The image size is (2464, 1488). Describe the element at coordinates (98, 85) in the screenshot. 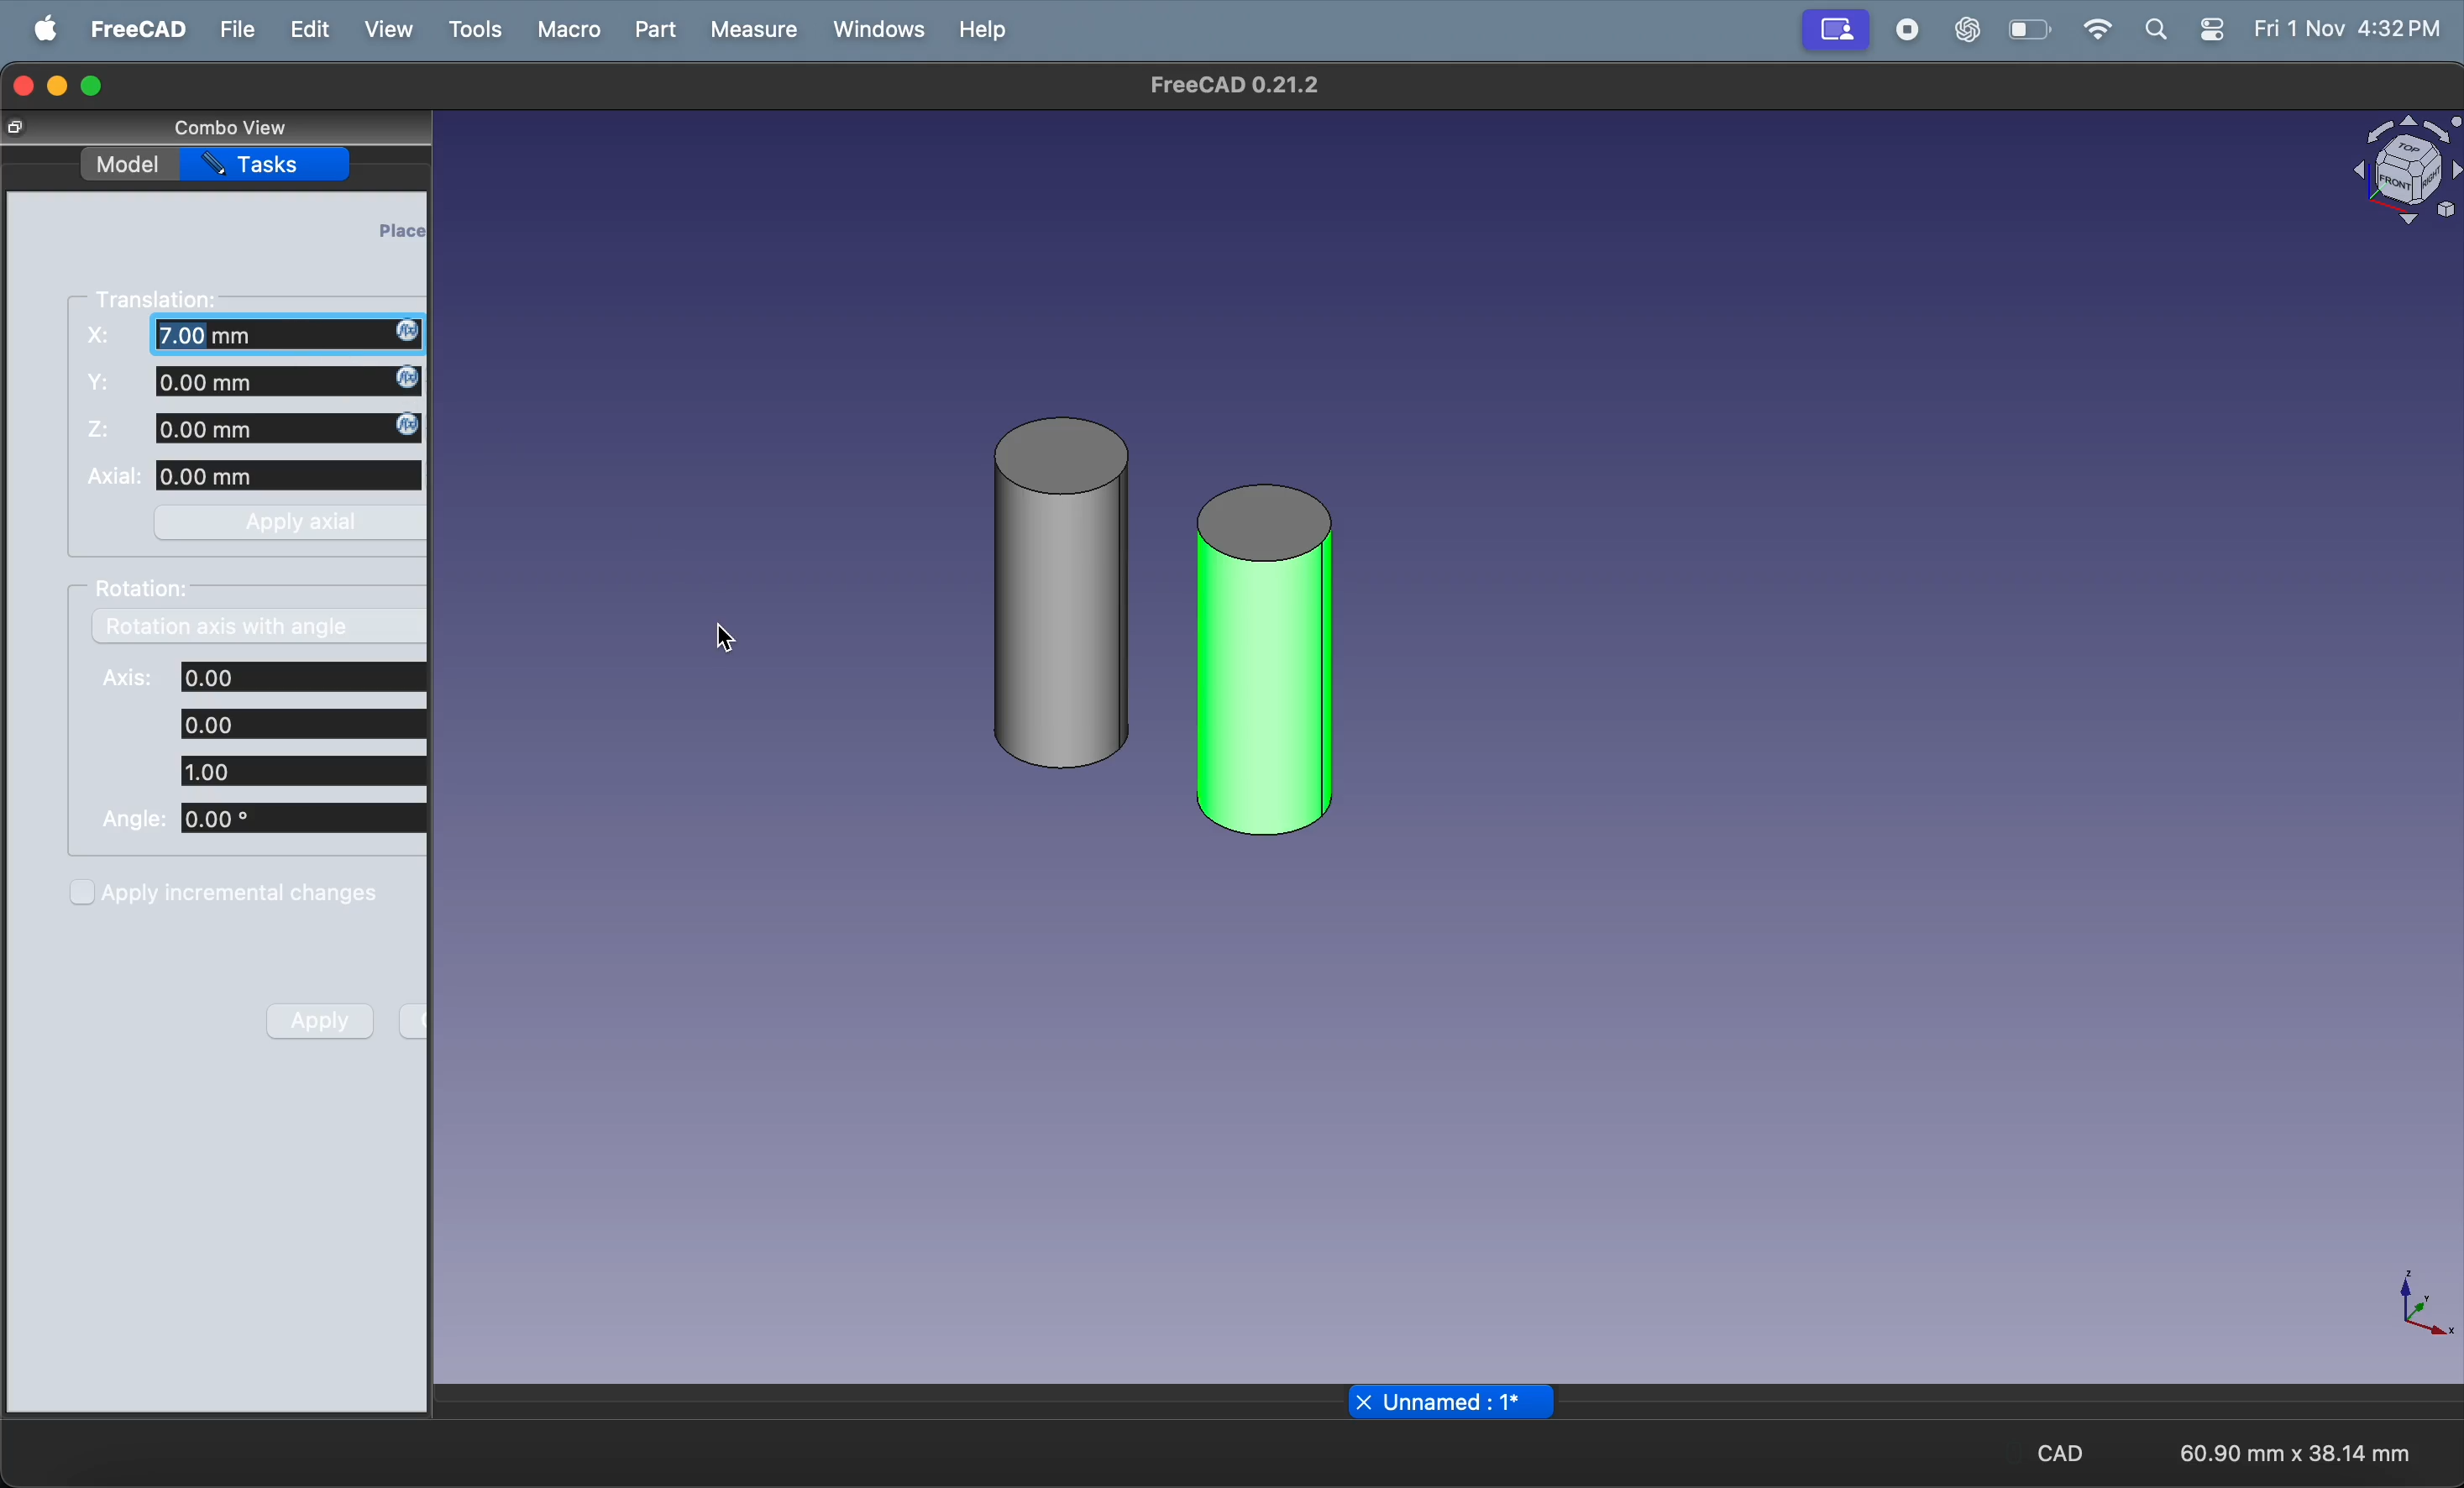

I see `maximize` at that location.